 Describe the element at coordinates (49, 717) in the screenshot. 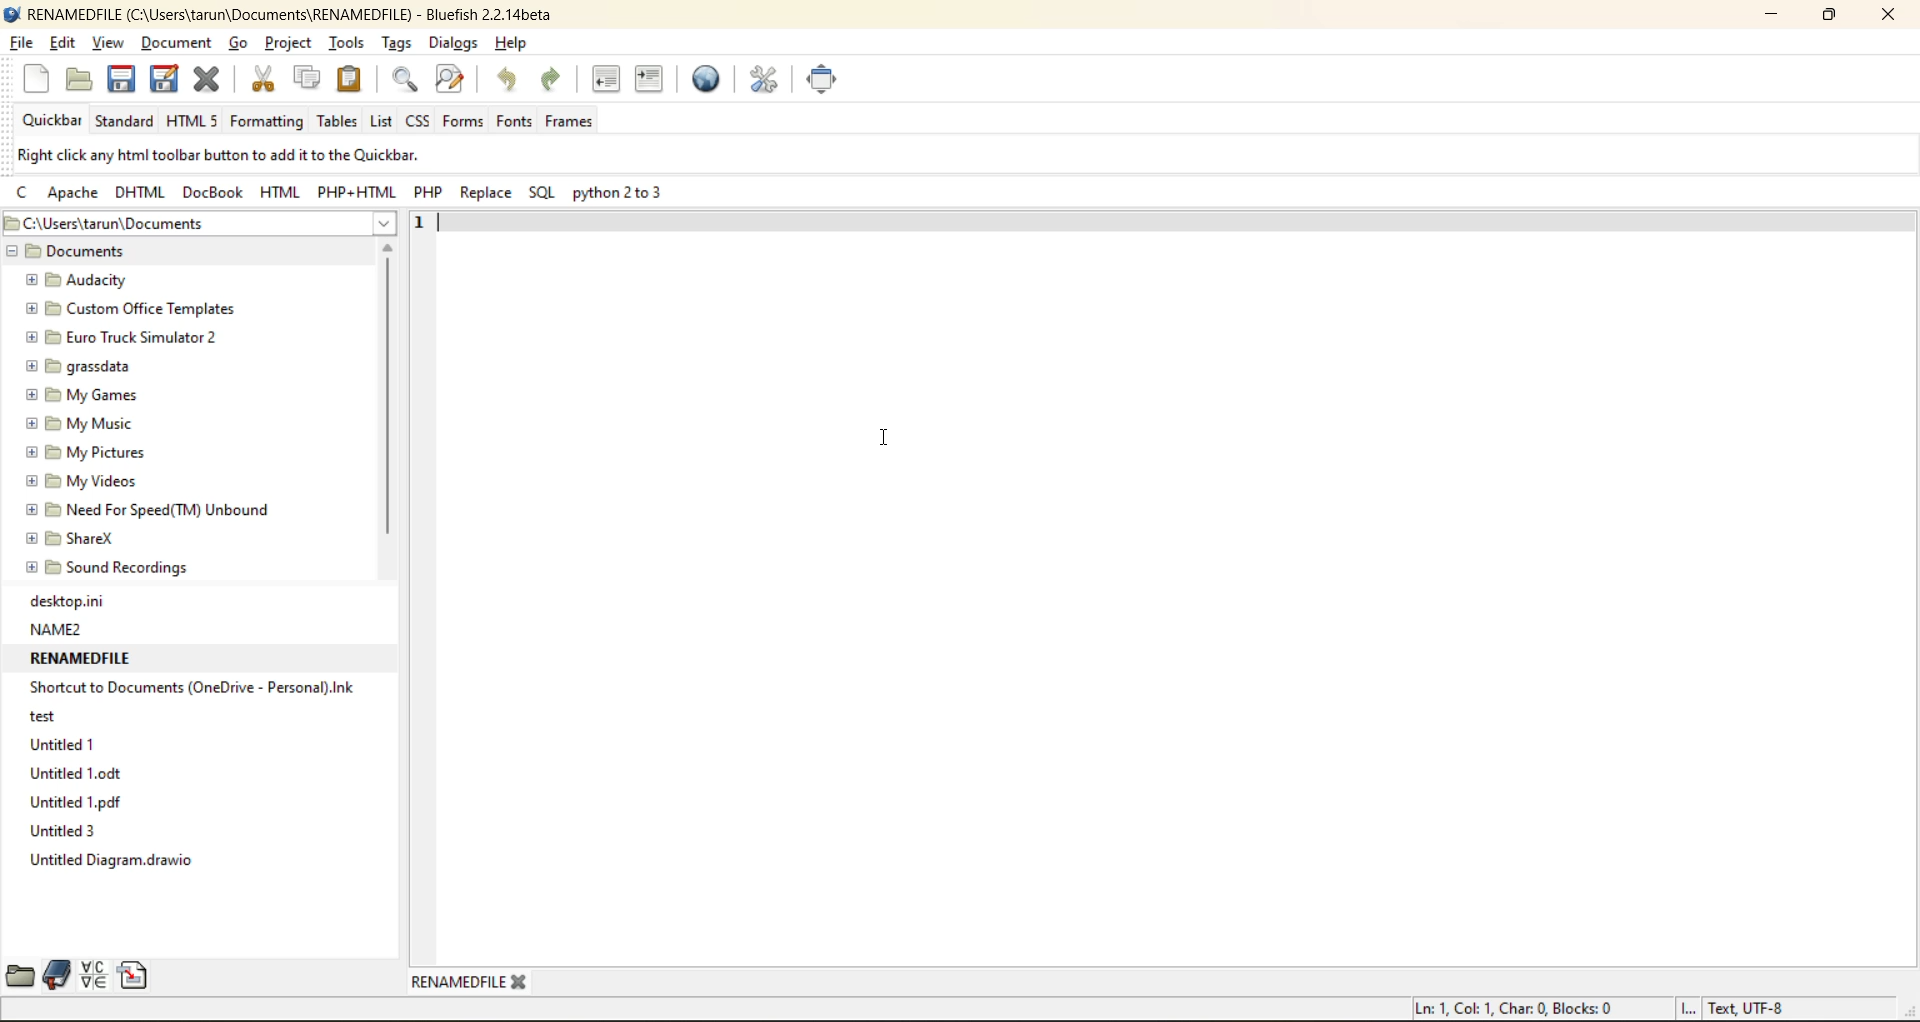

I see `test` at that location.